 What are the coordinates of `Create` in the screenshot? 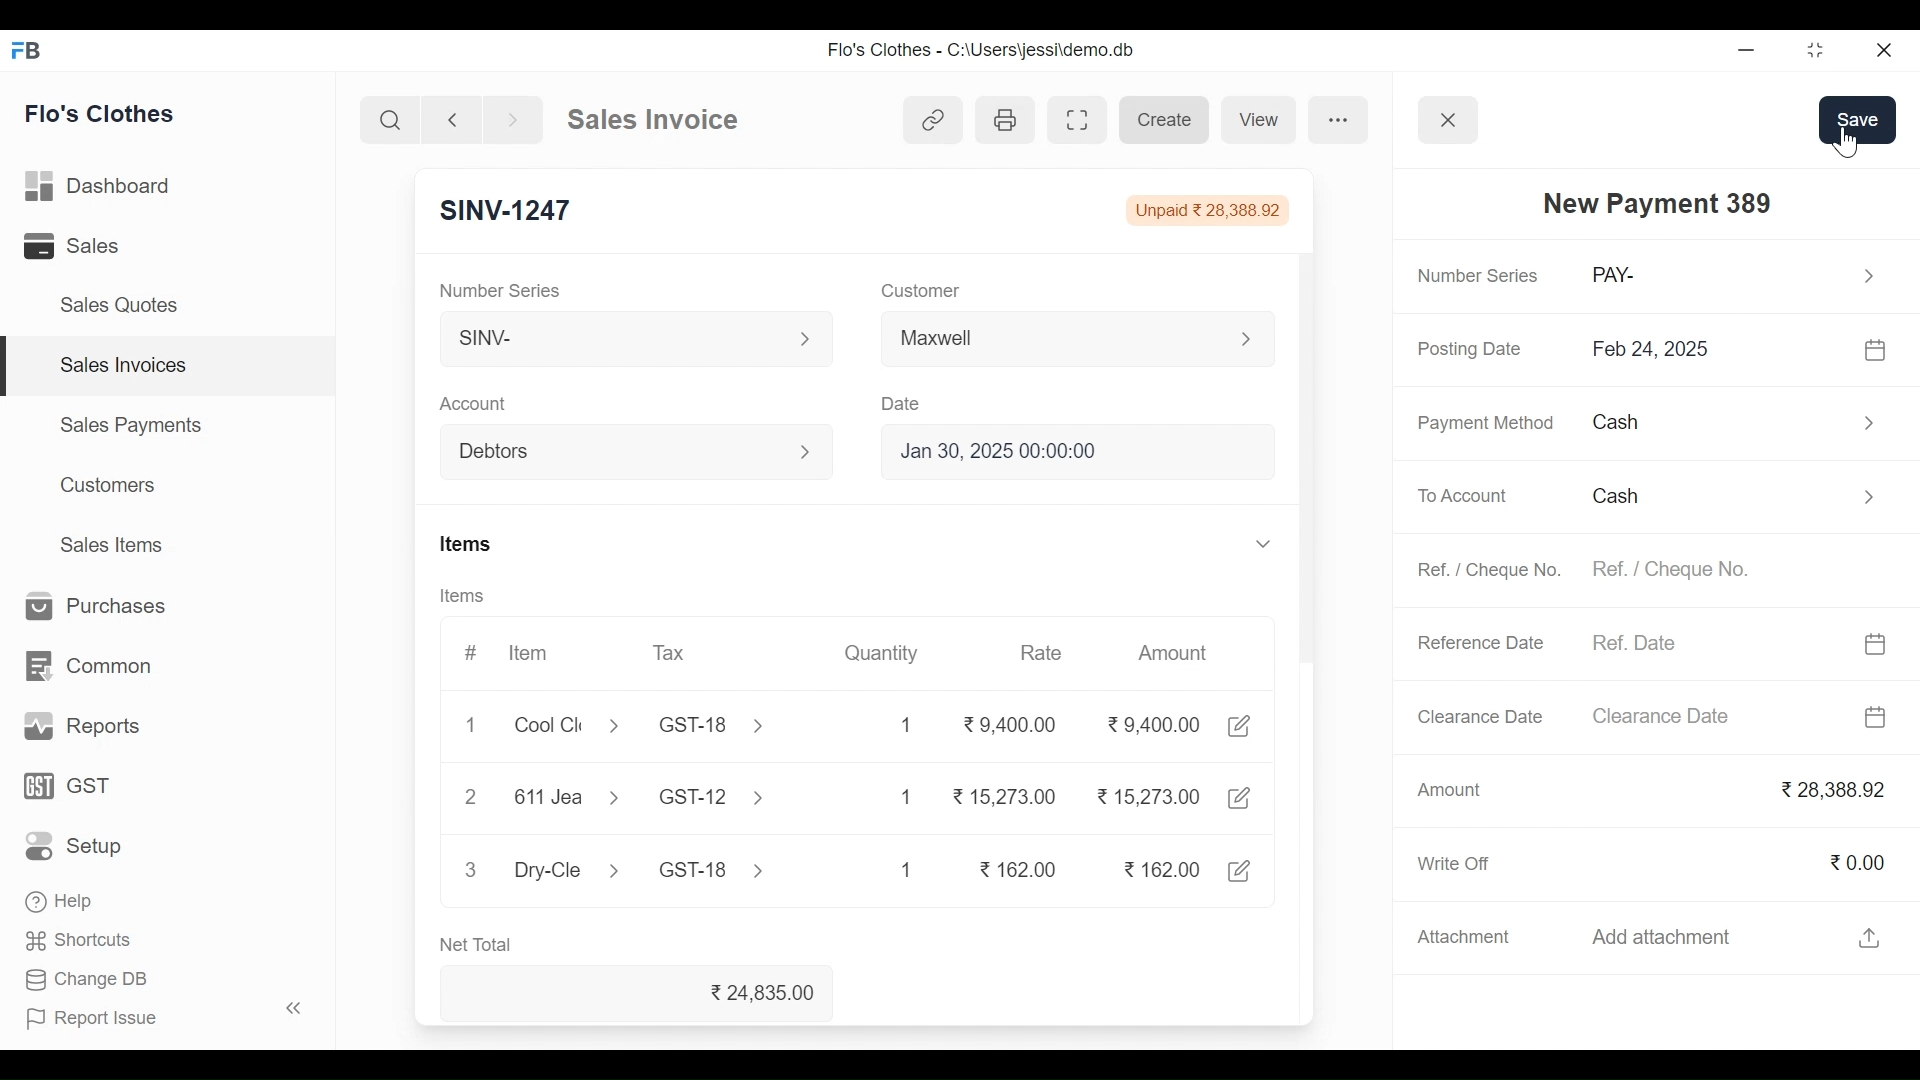 It's located at (1165, 120).